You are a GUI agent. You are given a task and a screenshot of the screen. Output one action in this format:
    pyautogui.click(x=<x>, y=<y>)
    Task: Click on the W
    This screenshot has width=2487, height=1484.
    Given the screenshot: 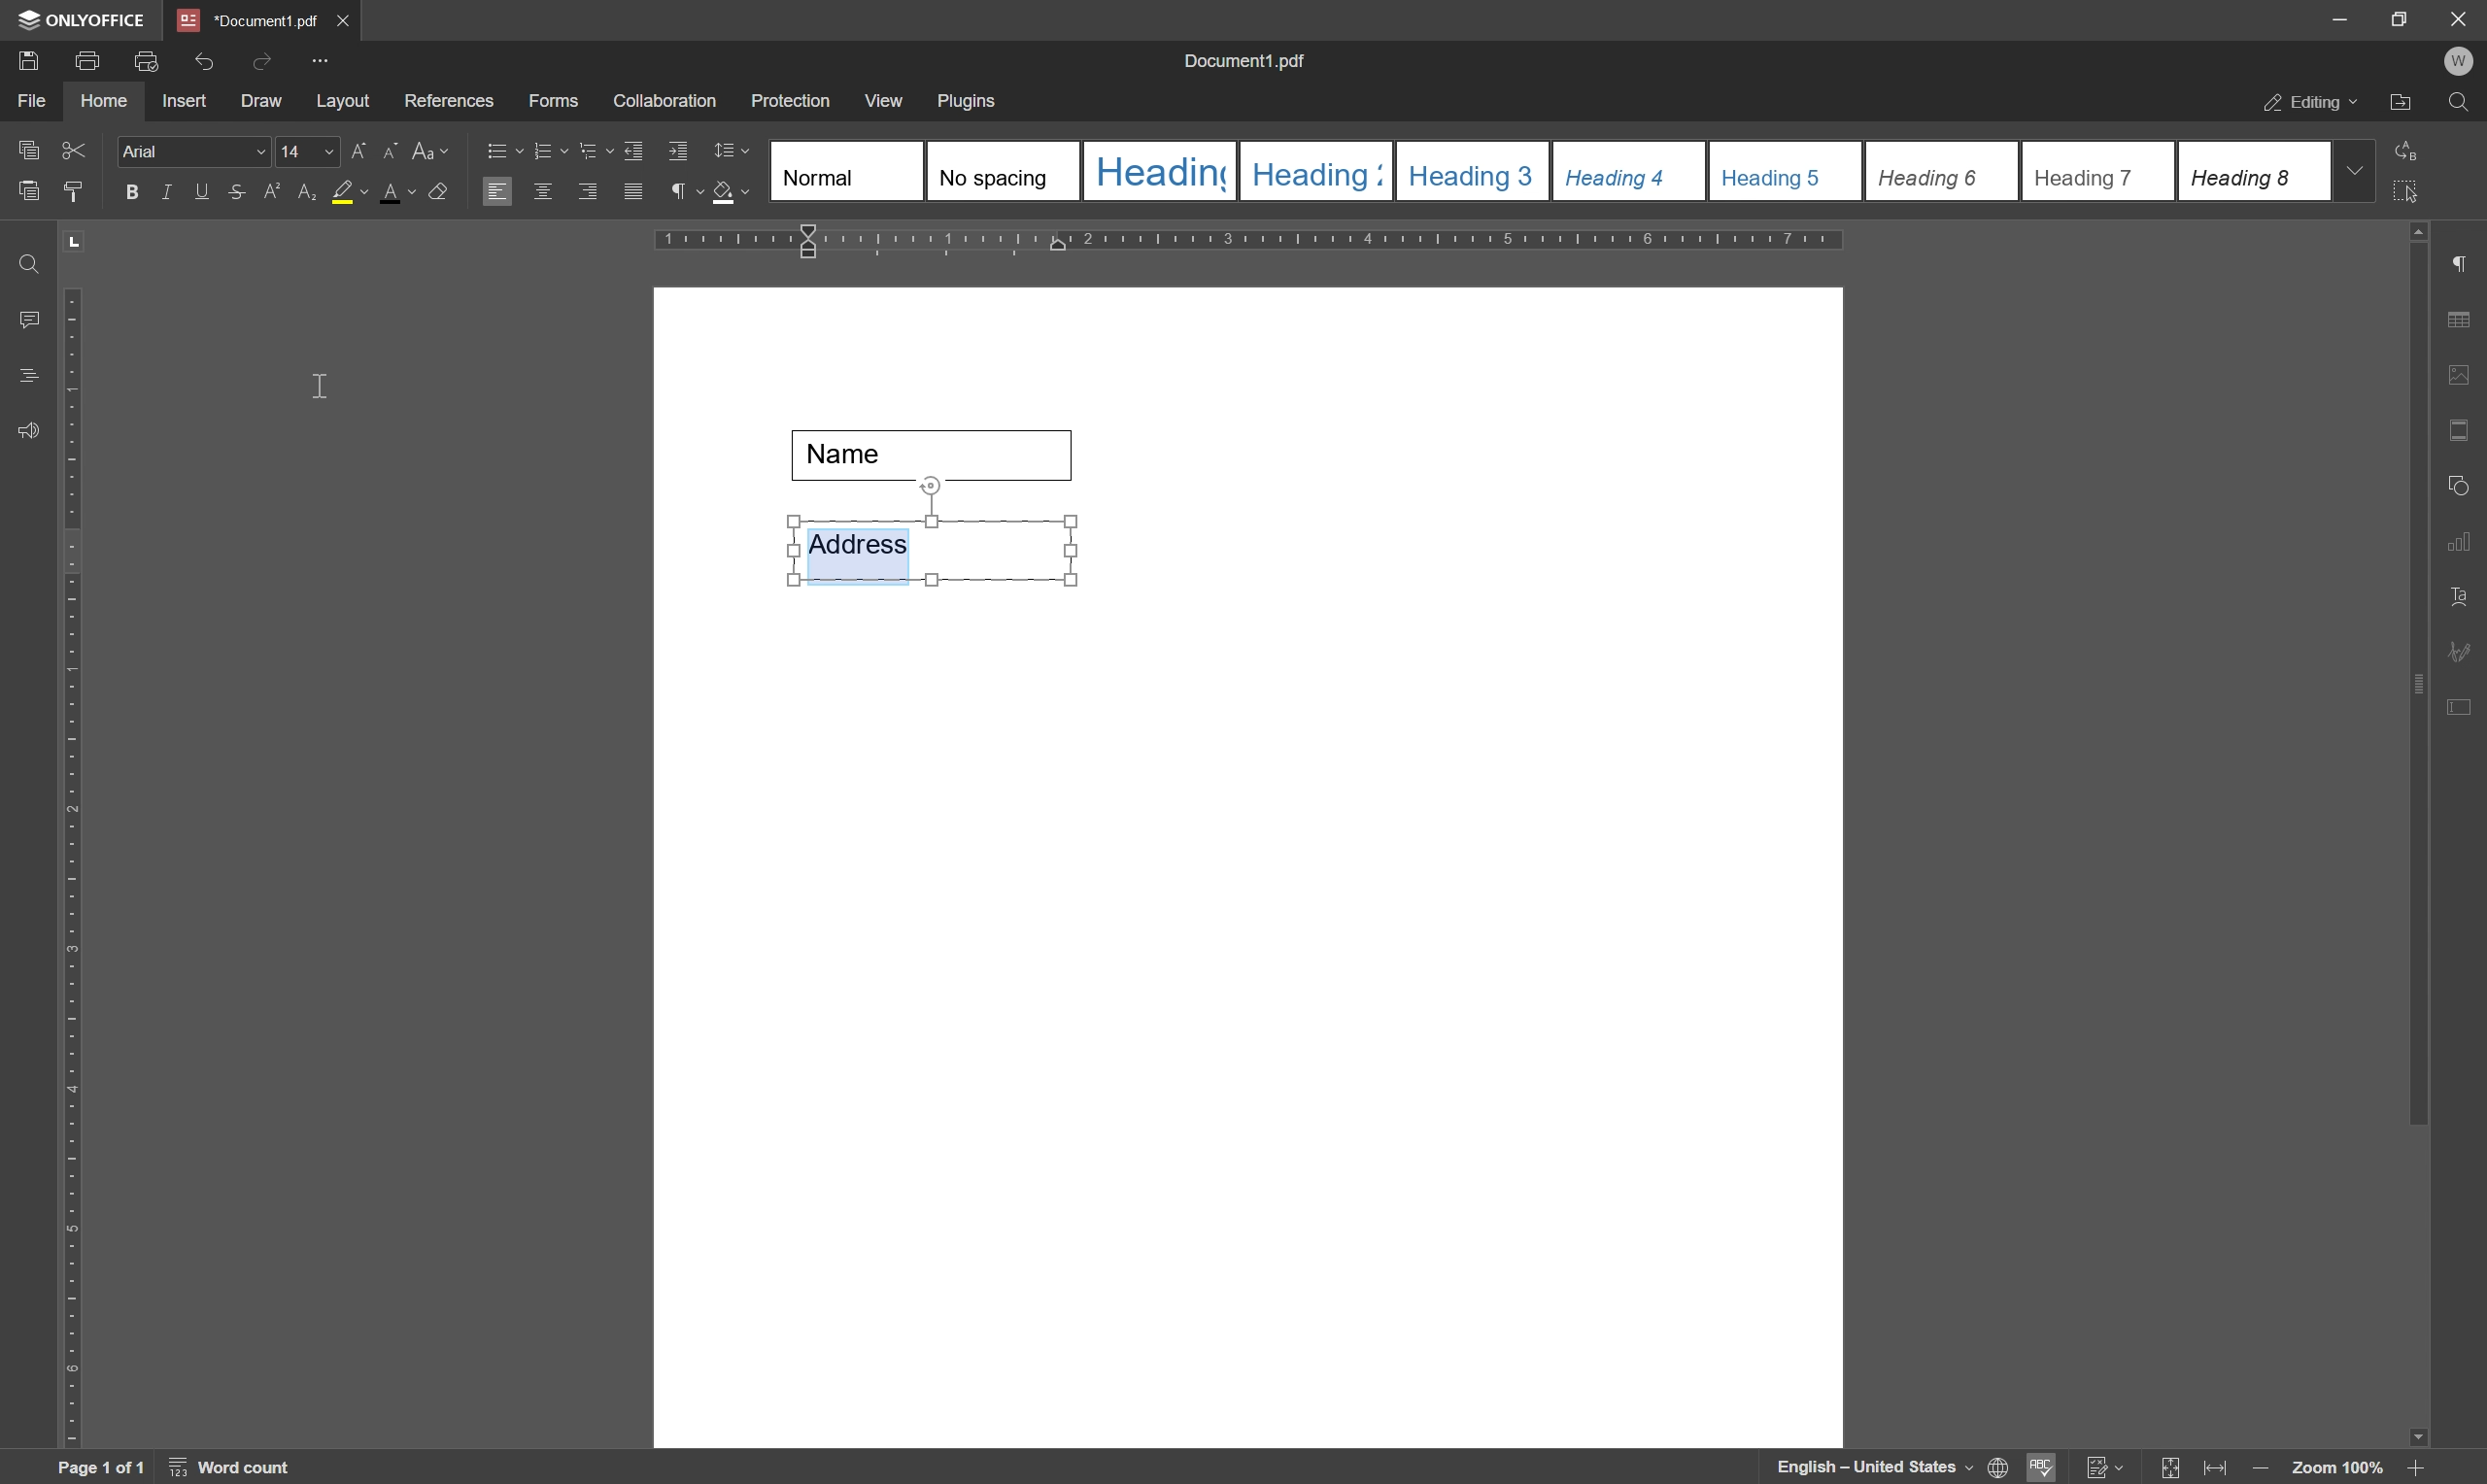 What is the action you would take?
    pyautogui.click(x=2462, y=61)
    